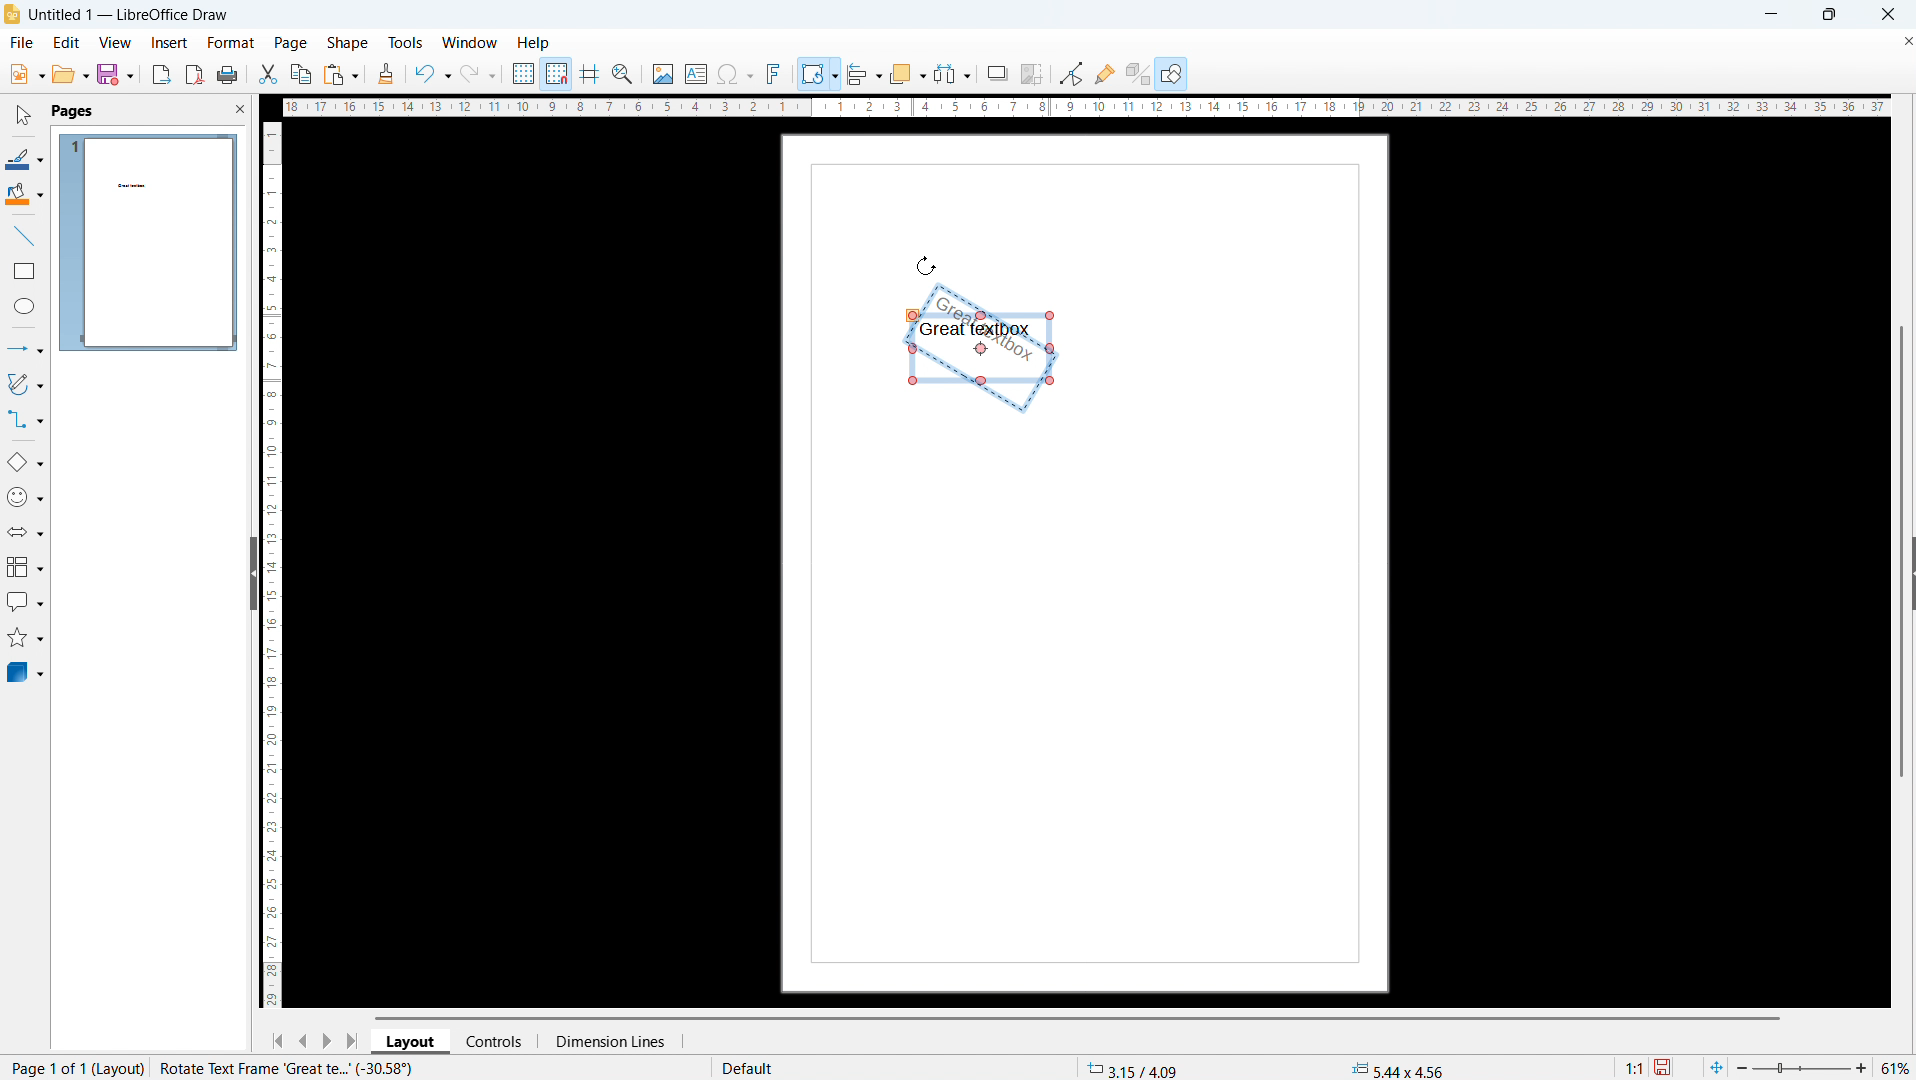 Image resolution: width=1916 pixels, height=1080 pixels. I want to click on Page , so click(1093, 710).